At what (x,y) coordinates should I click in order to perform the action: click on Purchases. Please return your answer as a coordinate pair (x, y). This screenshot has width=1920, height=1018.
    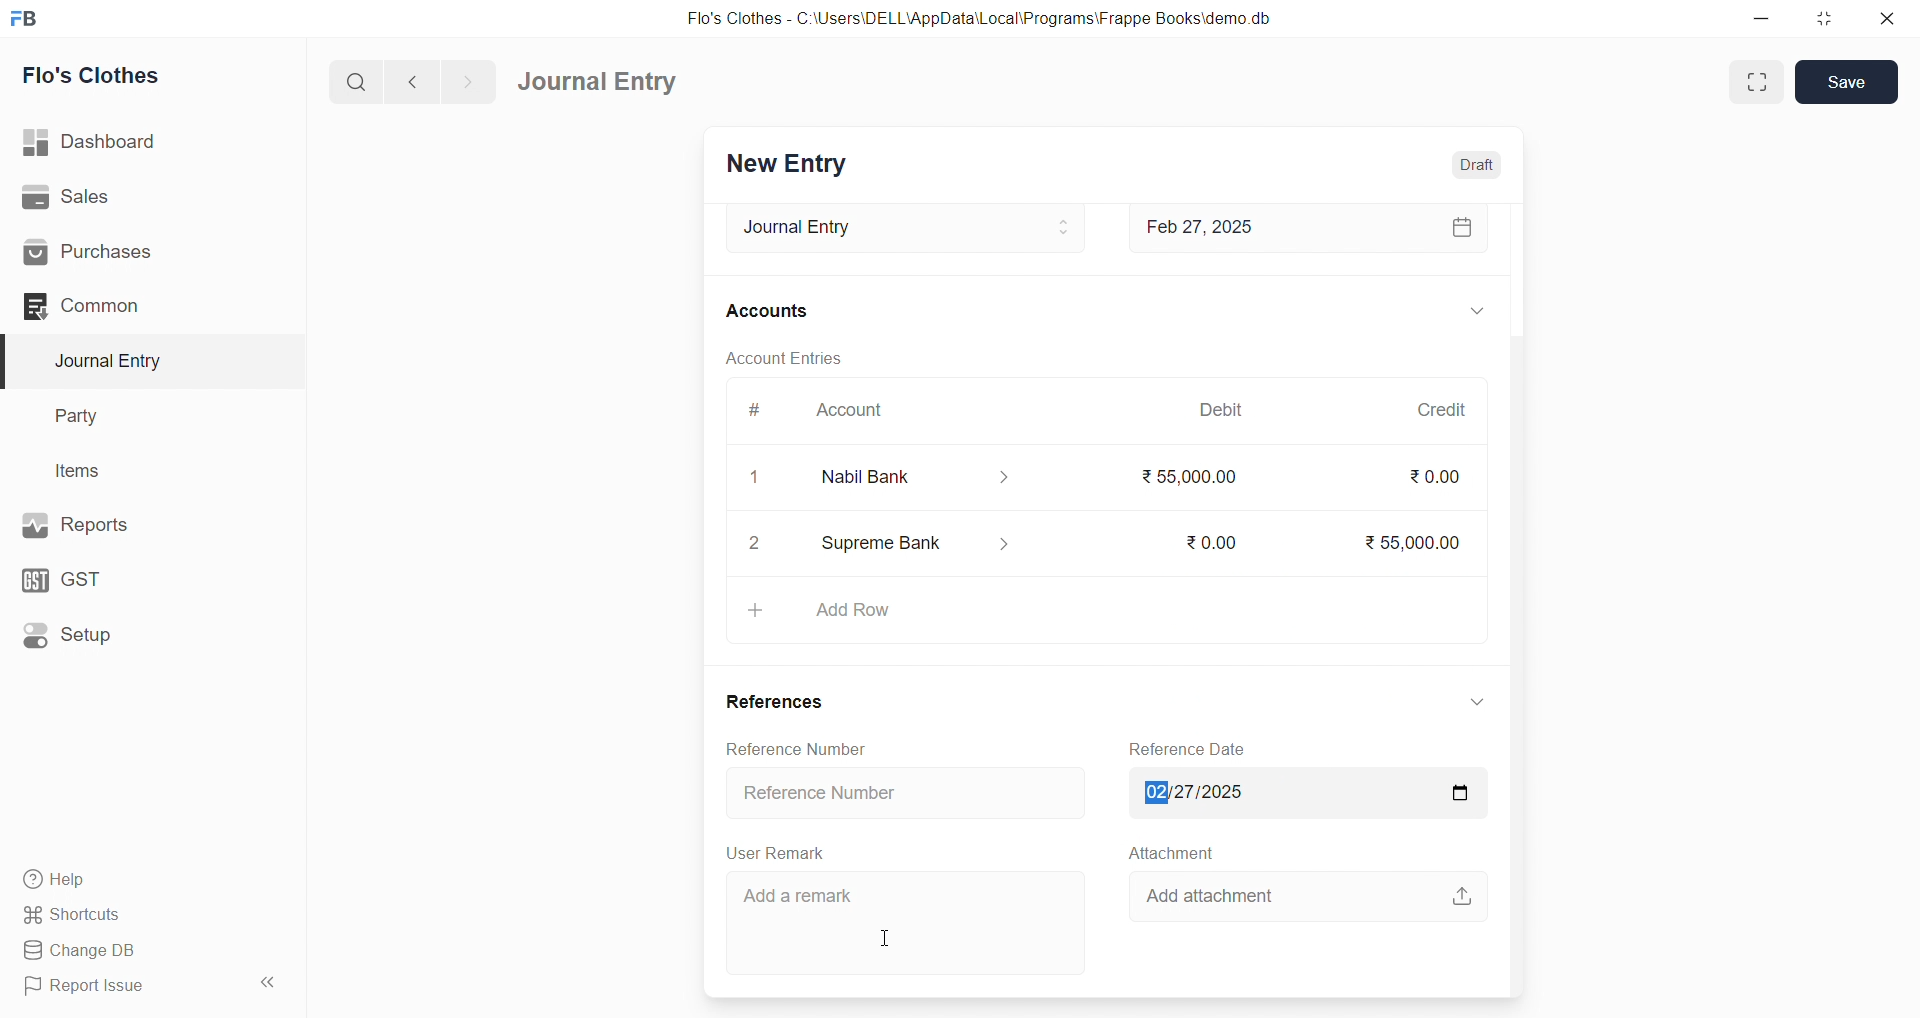
    Looking at the image, I should click on (121, 254).